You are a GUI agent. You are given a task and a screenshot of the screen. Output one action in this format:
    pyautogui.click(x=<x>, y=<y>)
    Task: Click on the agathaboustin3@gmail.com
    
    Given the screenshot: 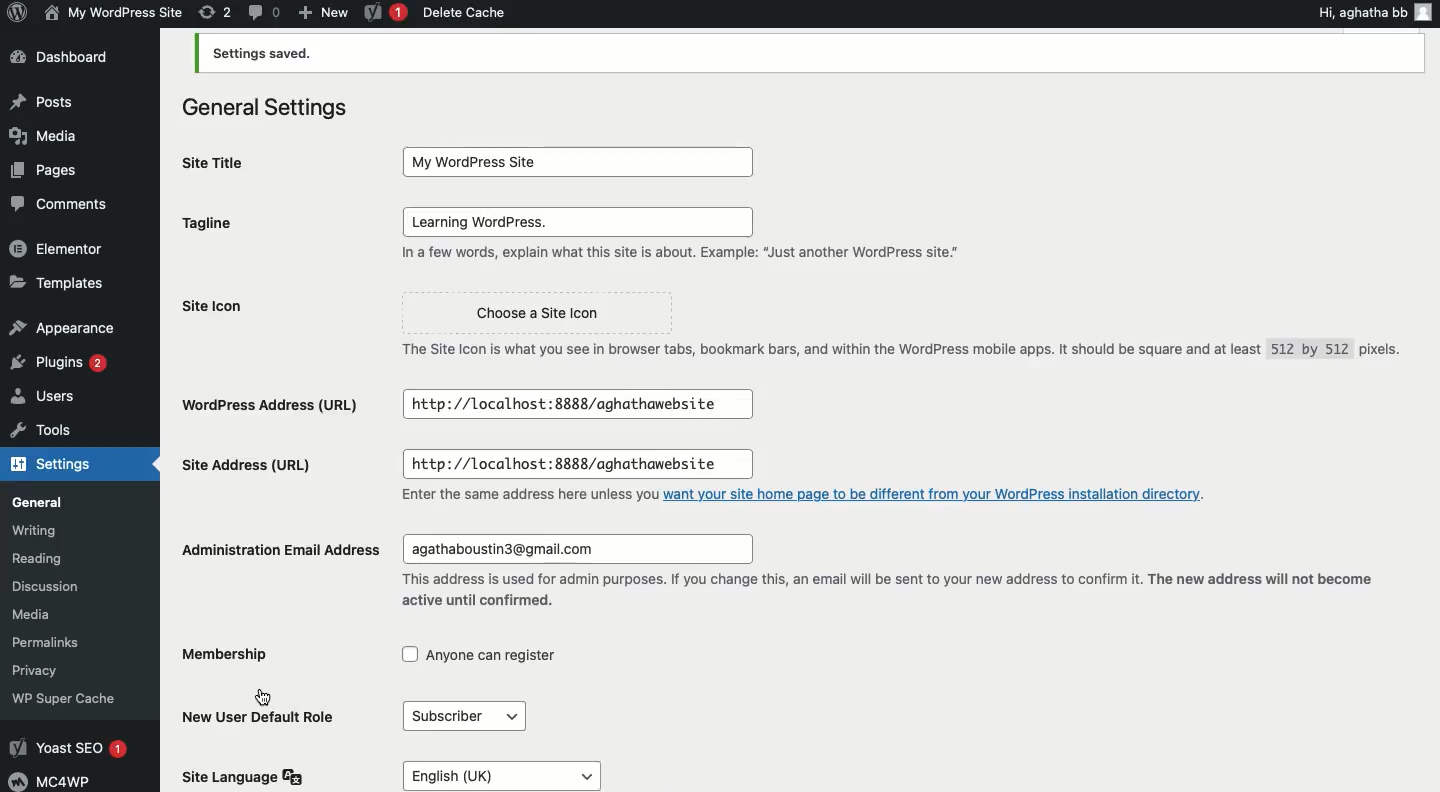 What is the action you would take?
    pyautogui.click(x=582, y=547)
    